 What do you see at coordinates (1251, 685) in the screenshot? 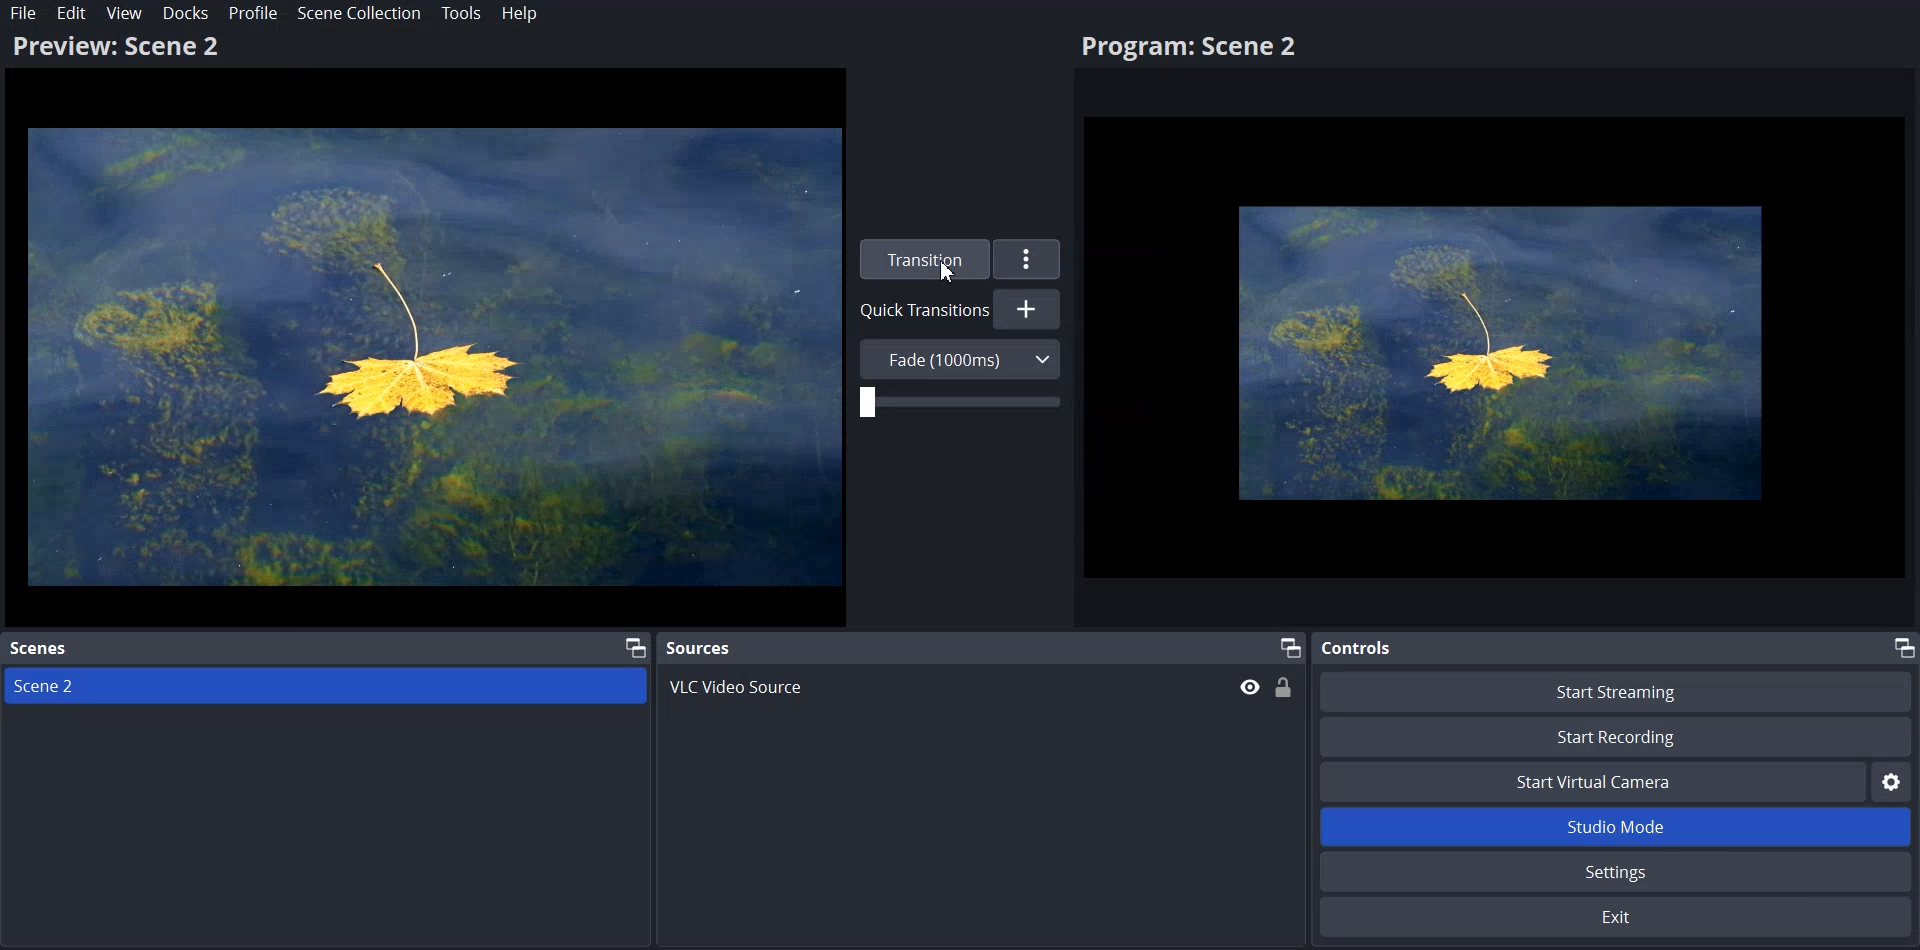
I see `Hide` at bounding box center [1251, 685].